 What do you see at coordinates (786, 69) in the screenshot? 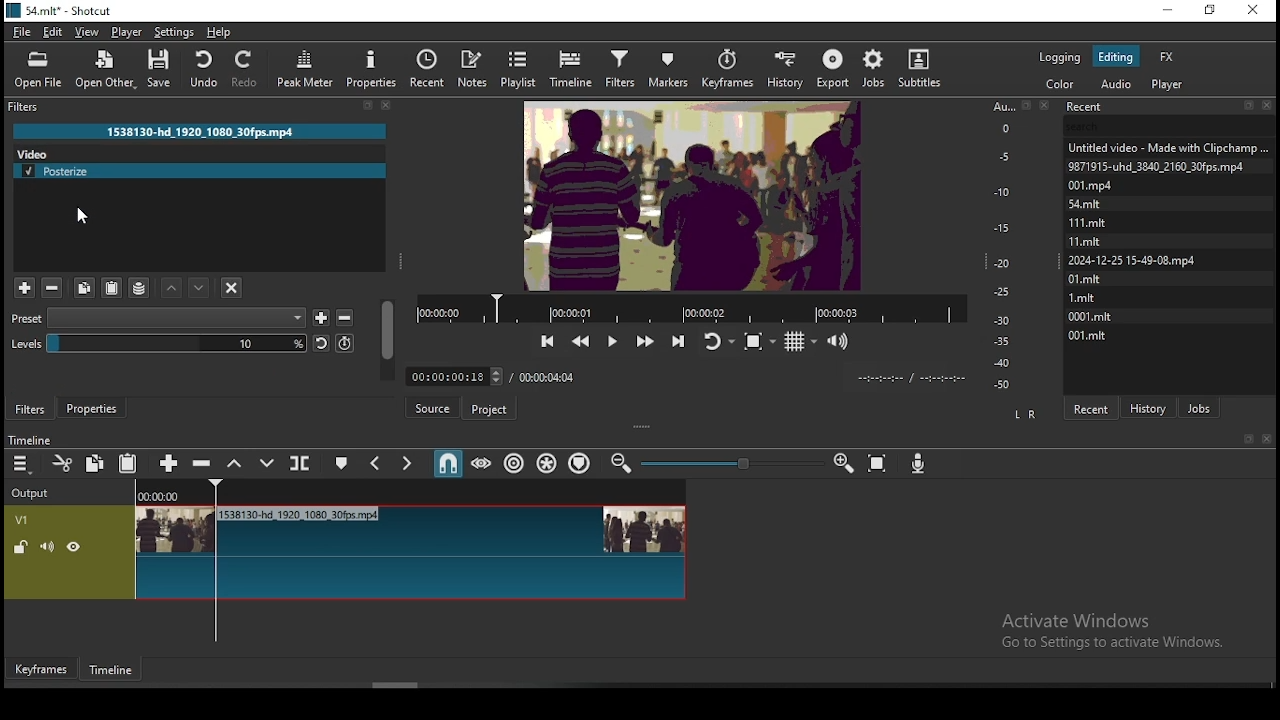
I see `history` at bounding box center [786, 69].